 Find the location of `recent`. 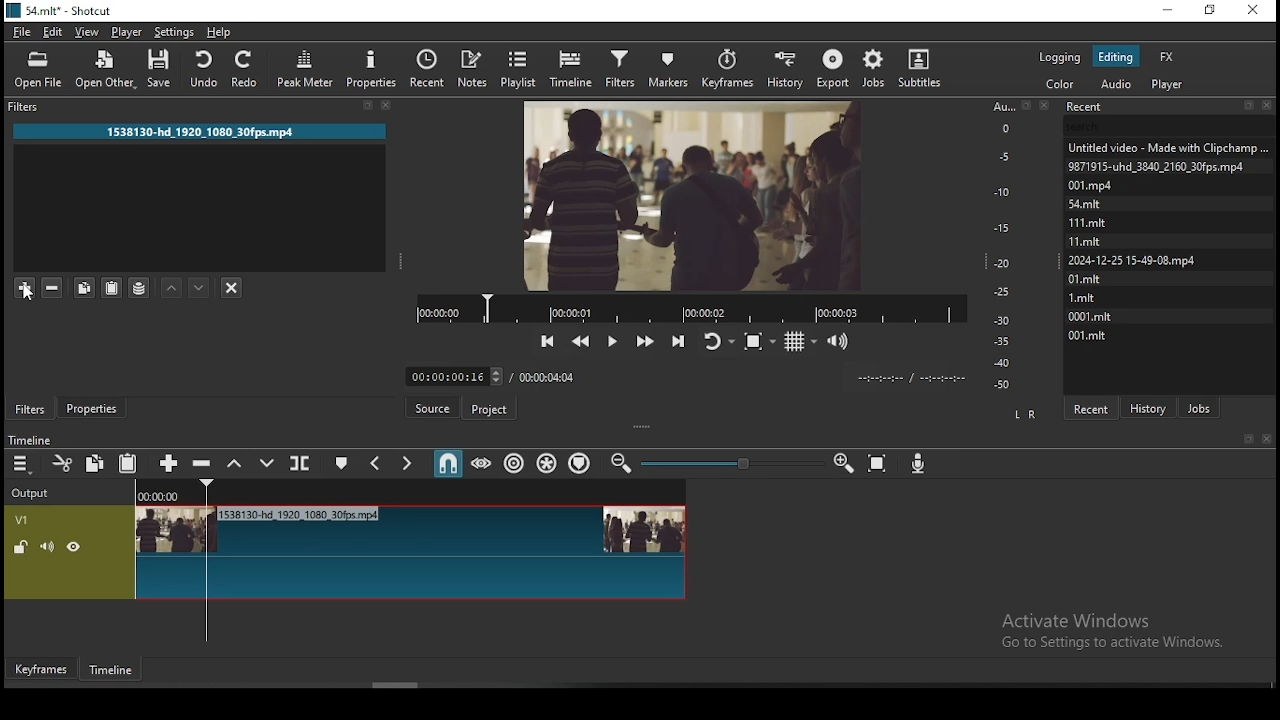

recent is located at coordinates (1090, 408).